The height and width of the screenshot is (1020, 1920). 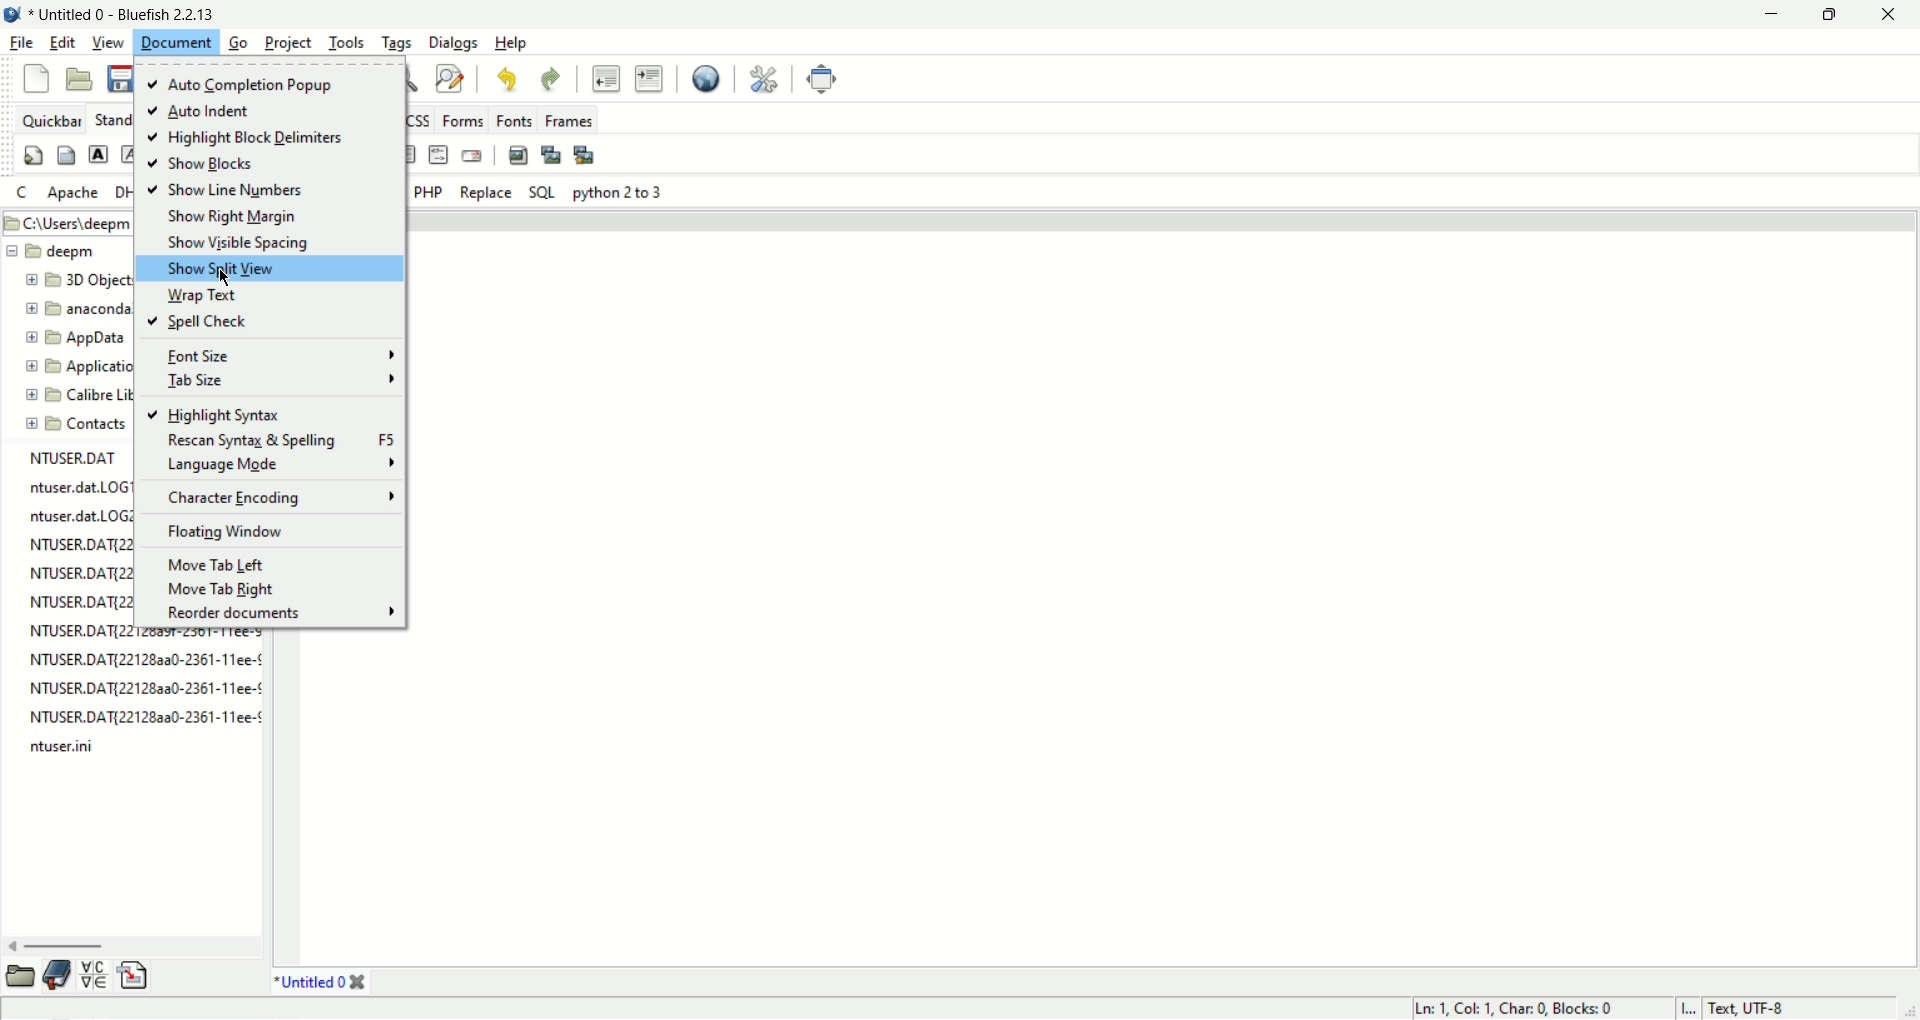 I want to click on standard, so click(x=113, y=118).